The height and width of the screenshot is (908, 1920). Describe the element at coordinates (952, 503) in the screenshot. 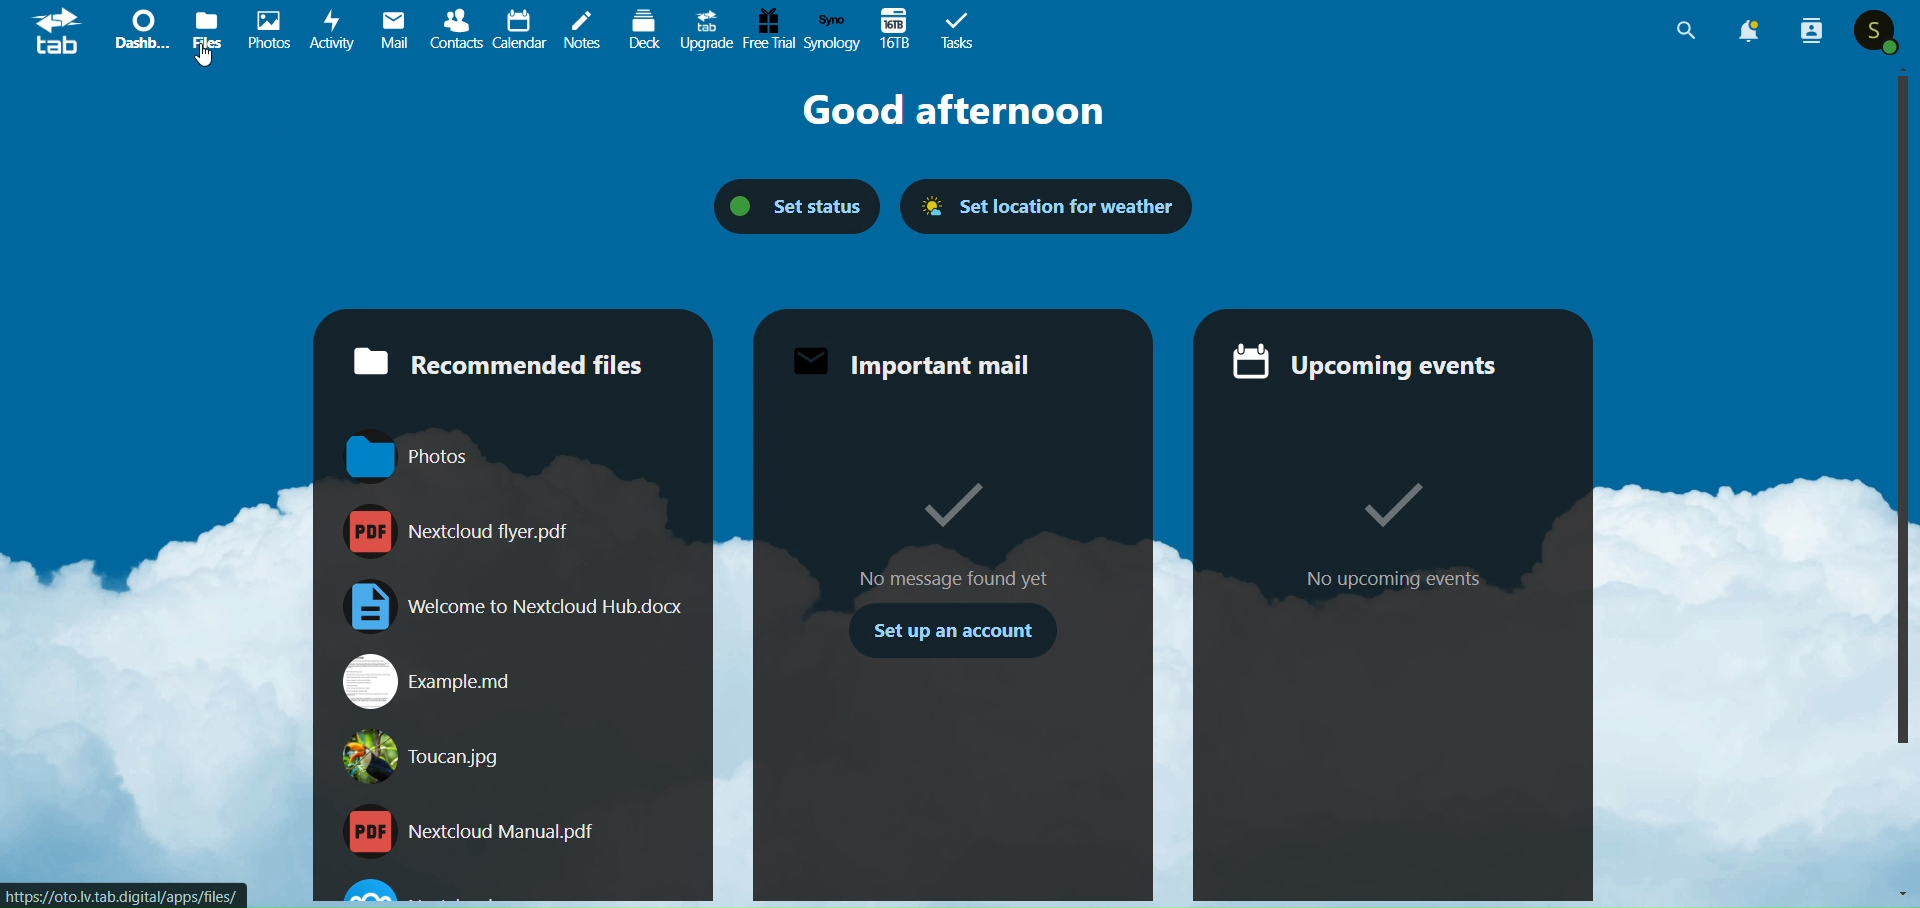

I see `Tick mark` at that location.